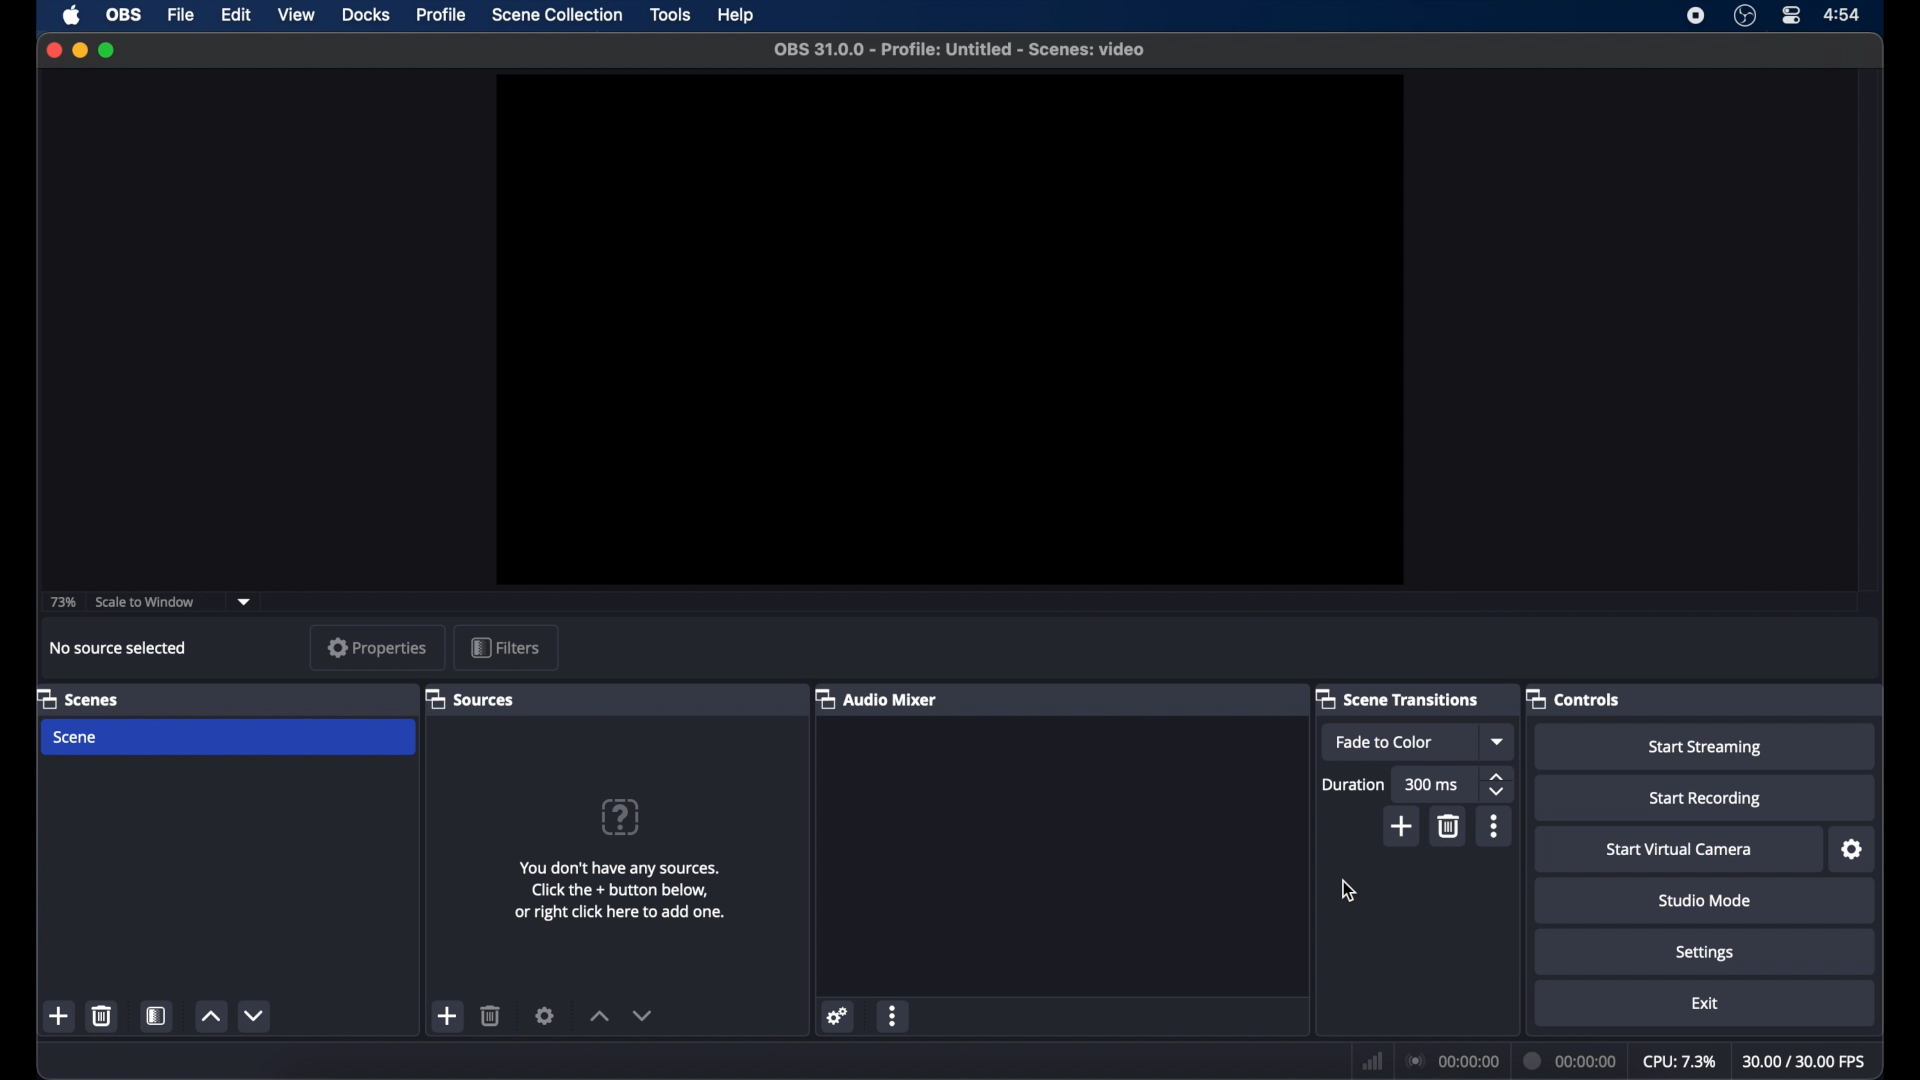 This screenshot has height=1080, width=1920. What do you see at coordinates (1499, 741) in the screenshot?
I see `dropdown` at bounding box center [1499, 741].